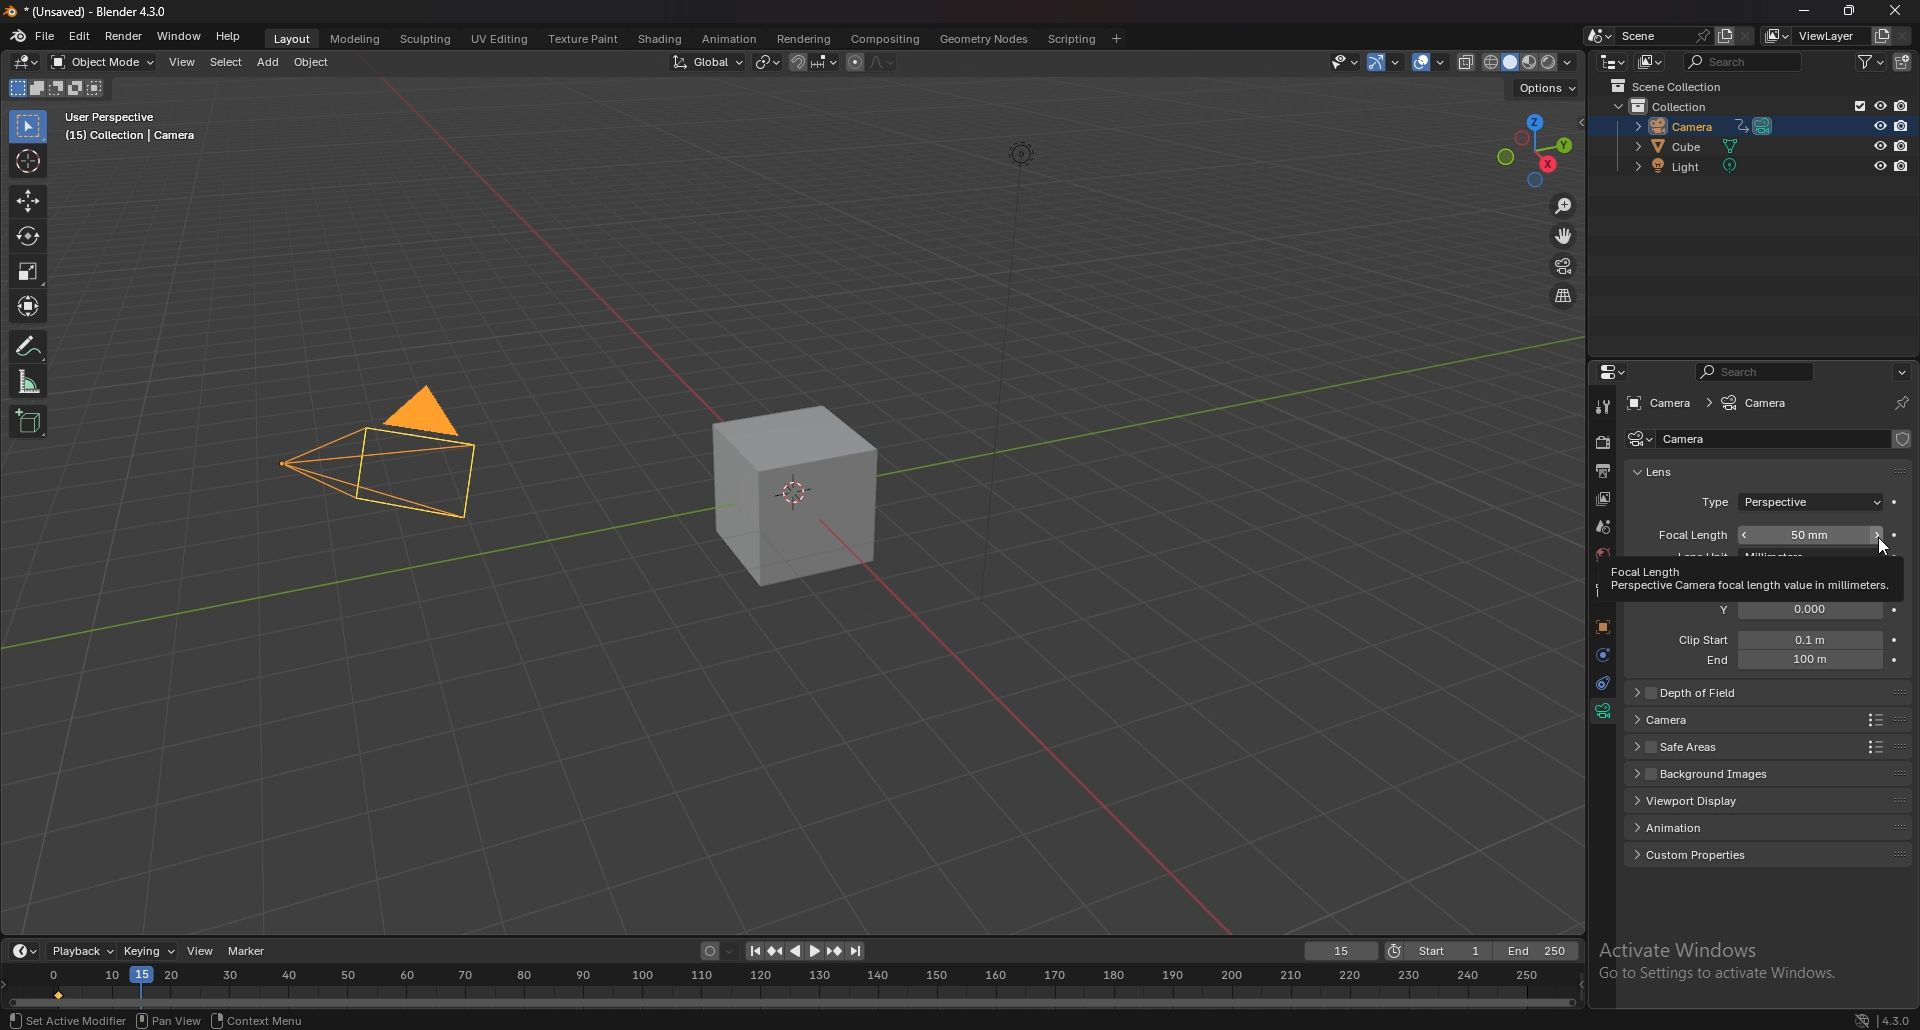  Describe the element at coordinates (1385, 62) in the screenshot. I see `gizmo` at that location.